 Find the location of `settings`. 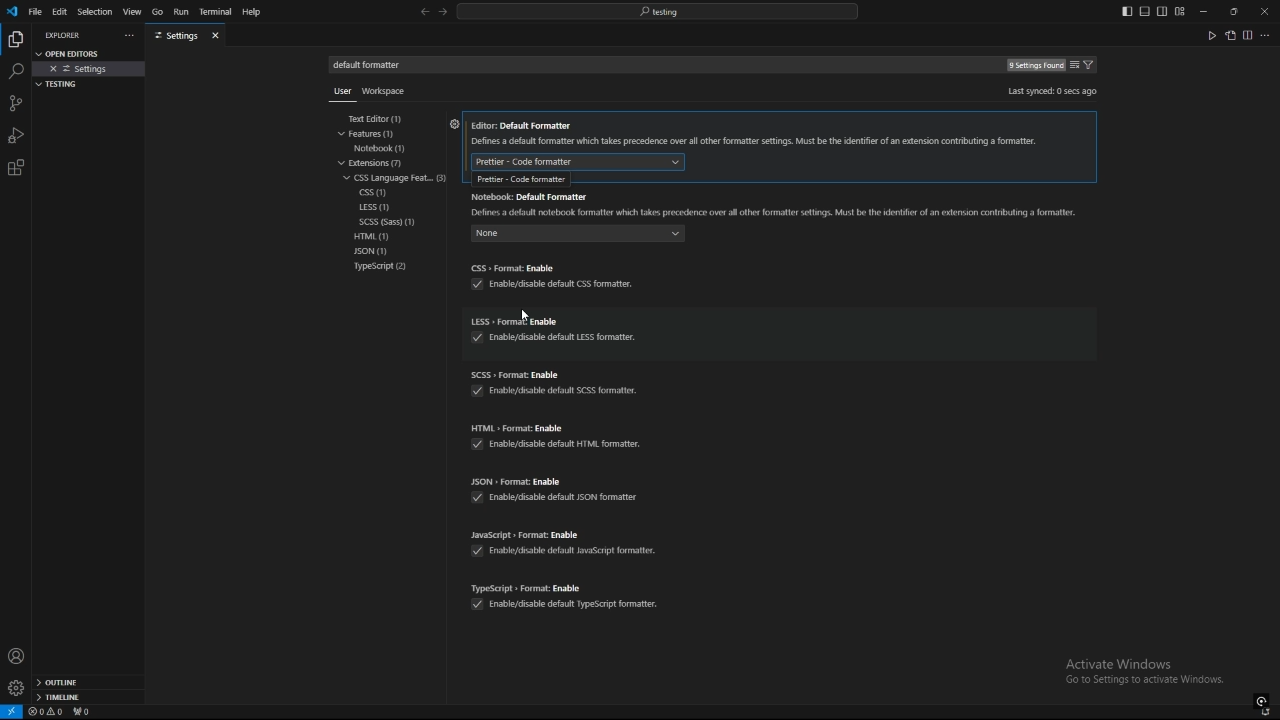

settings is located at coordinates (15, 688).